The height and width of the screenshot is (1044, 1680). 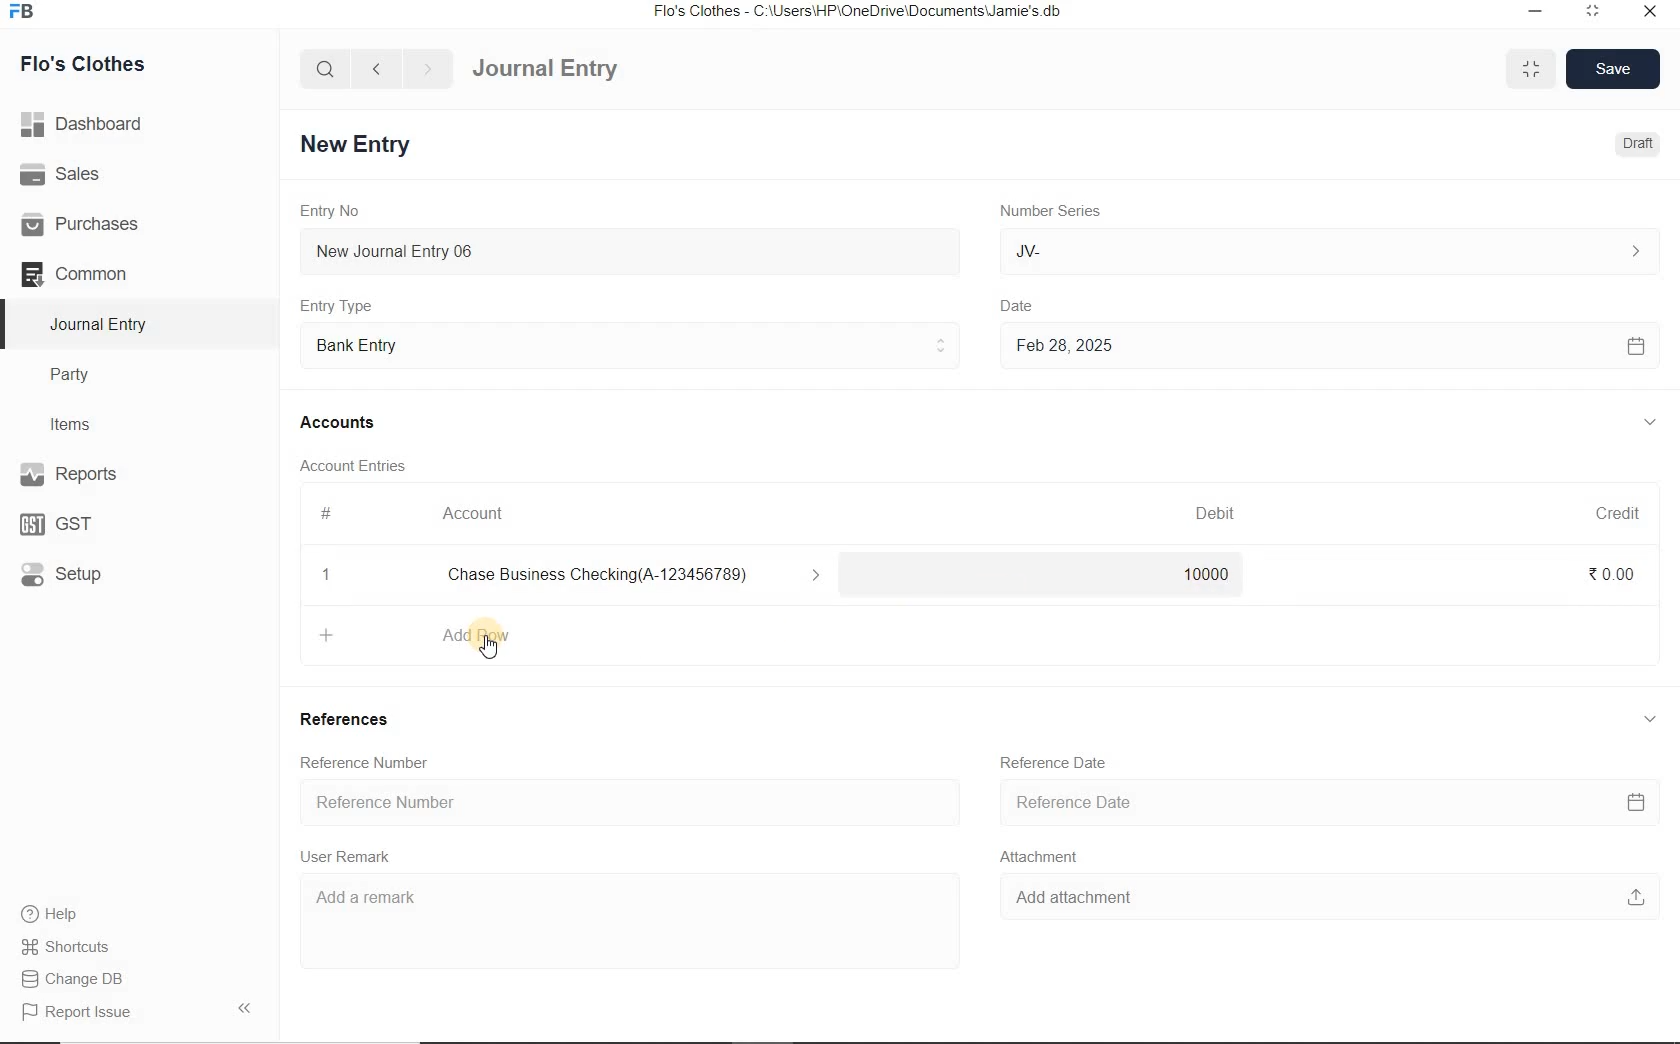 I want to click on forward, so click(x=429, y=69).